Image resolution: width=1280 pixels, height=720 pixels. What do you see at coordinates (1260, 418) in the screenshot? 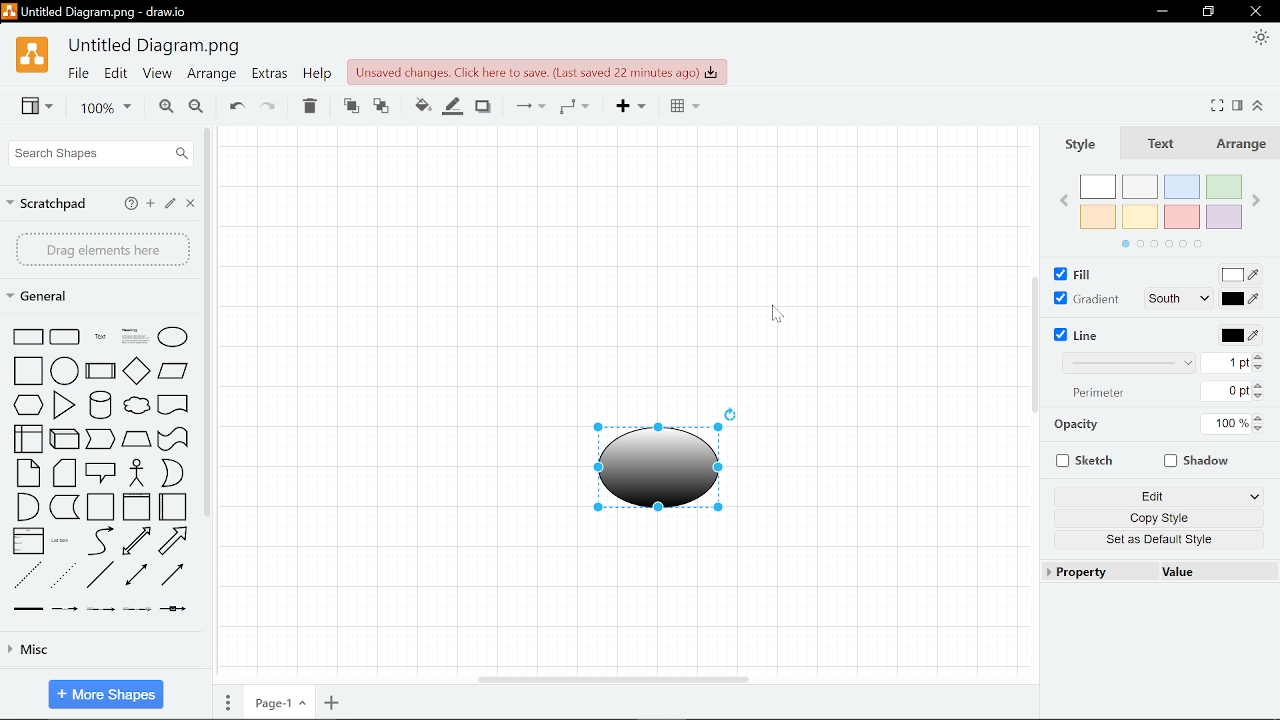
I see `Increase opacity` at bounding box center [1260, 418].